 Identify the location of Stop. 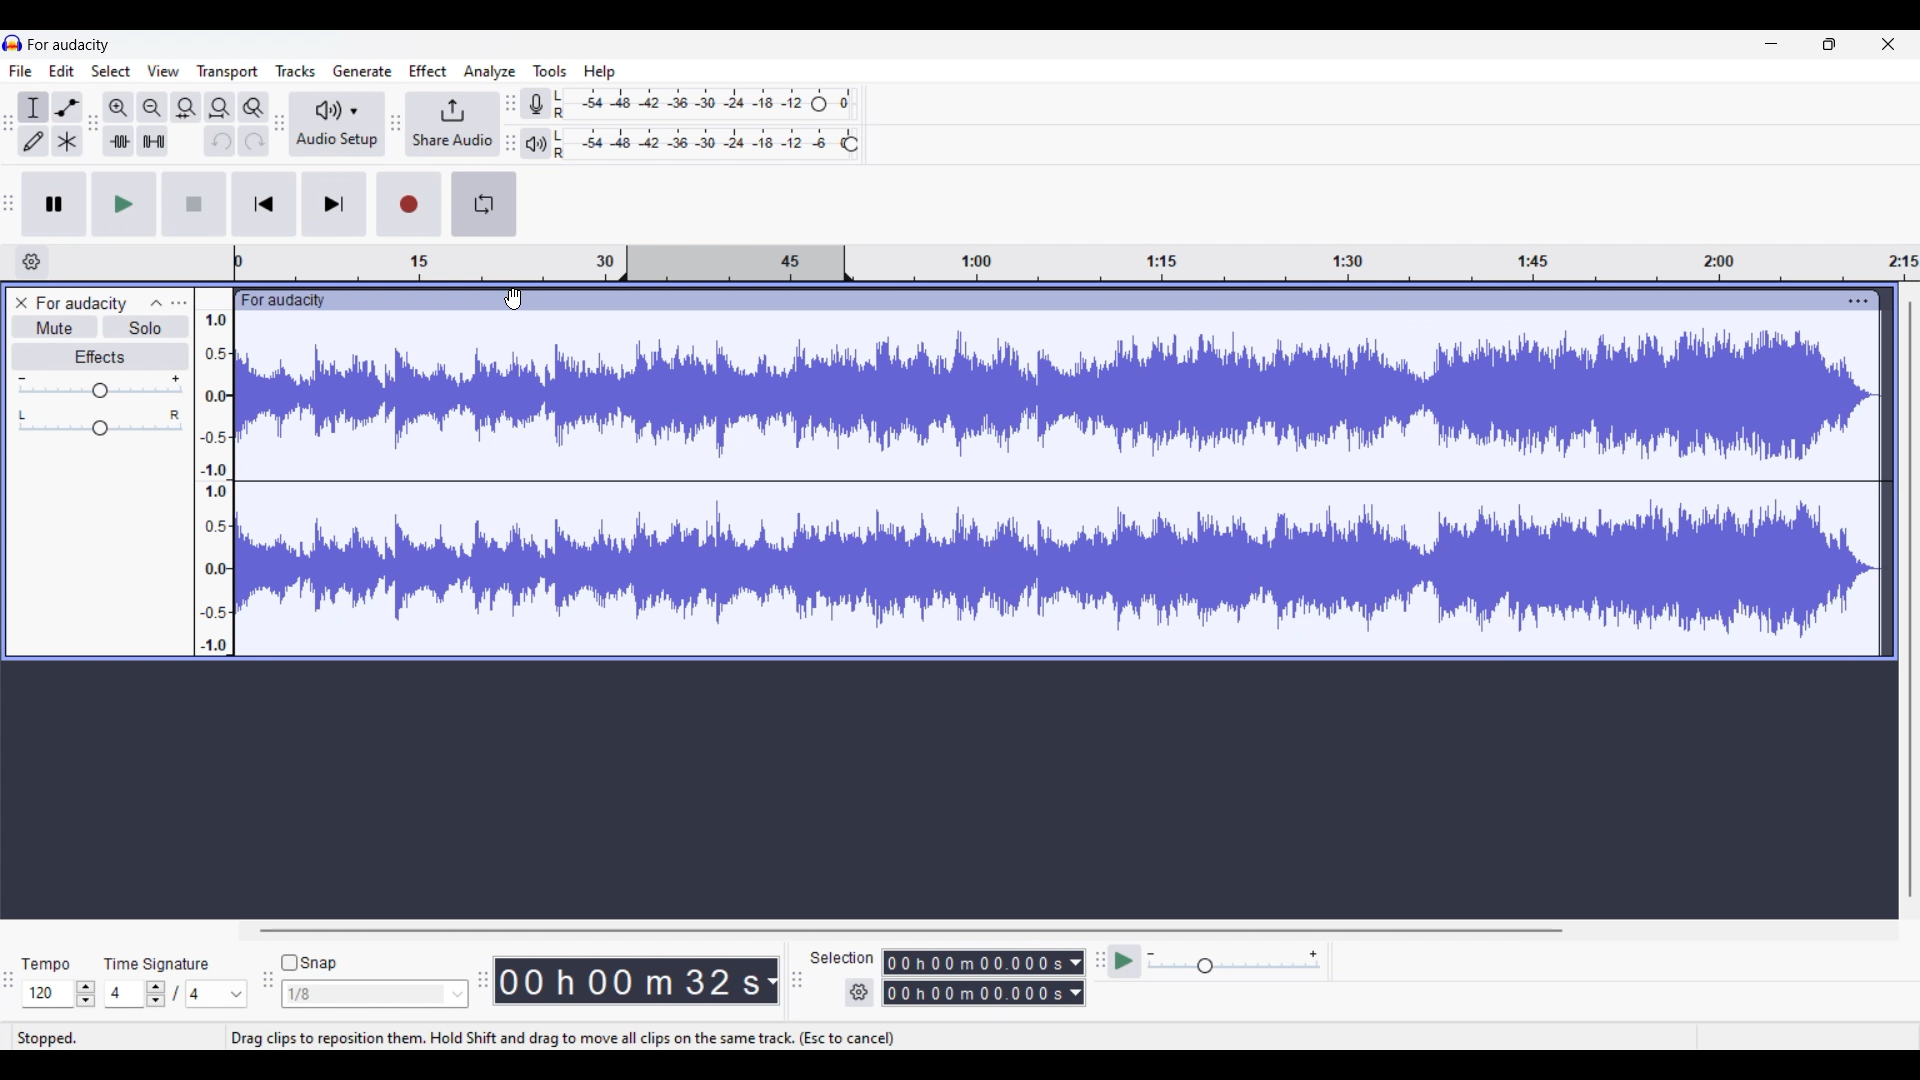
(194, 204).